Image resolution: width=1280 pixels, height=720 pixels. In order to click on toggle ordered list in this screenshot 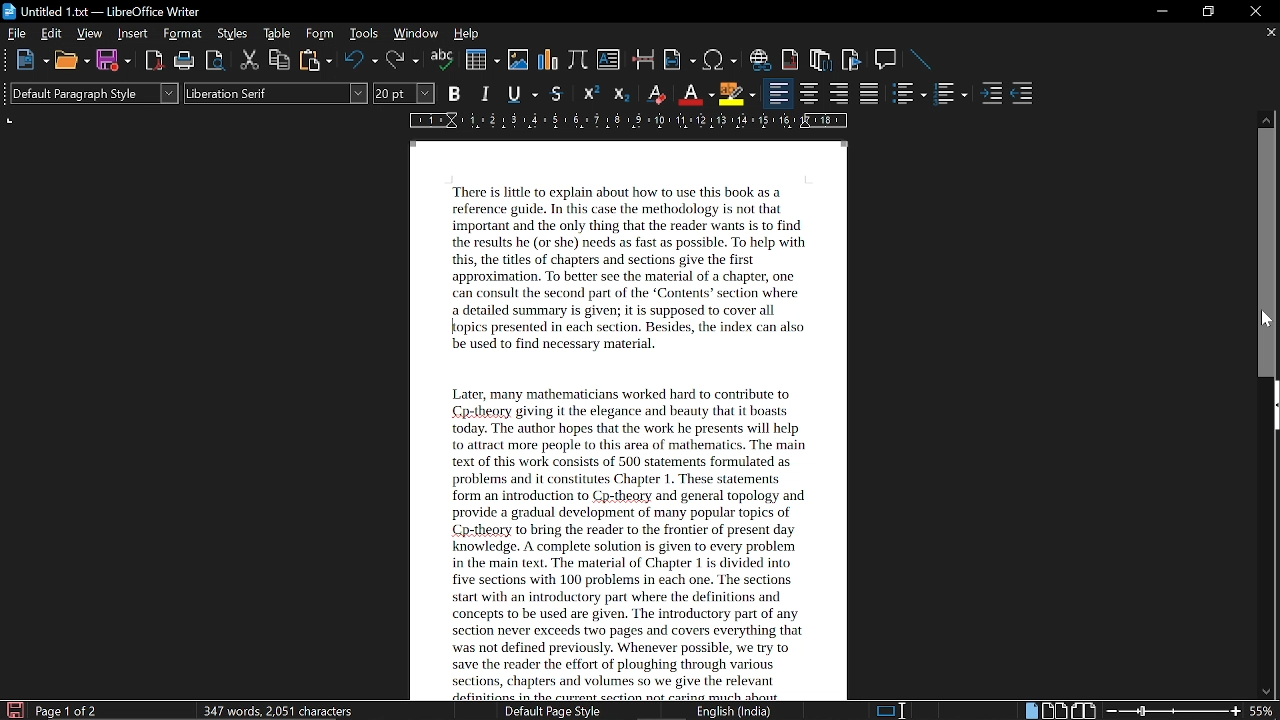, I will do `click(910, 95)`.